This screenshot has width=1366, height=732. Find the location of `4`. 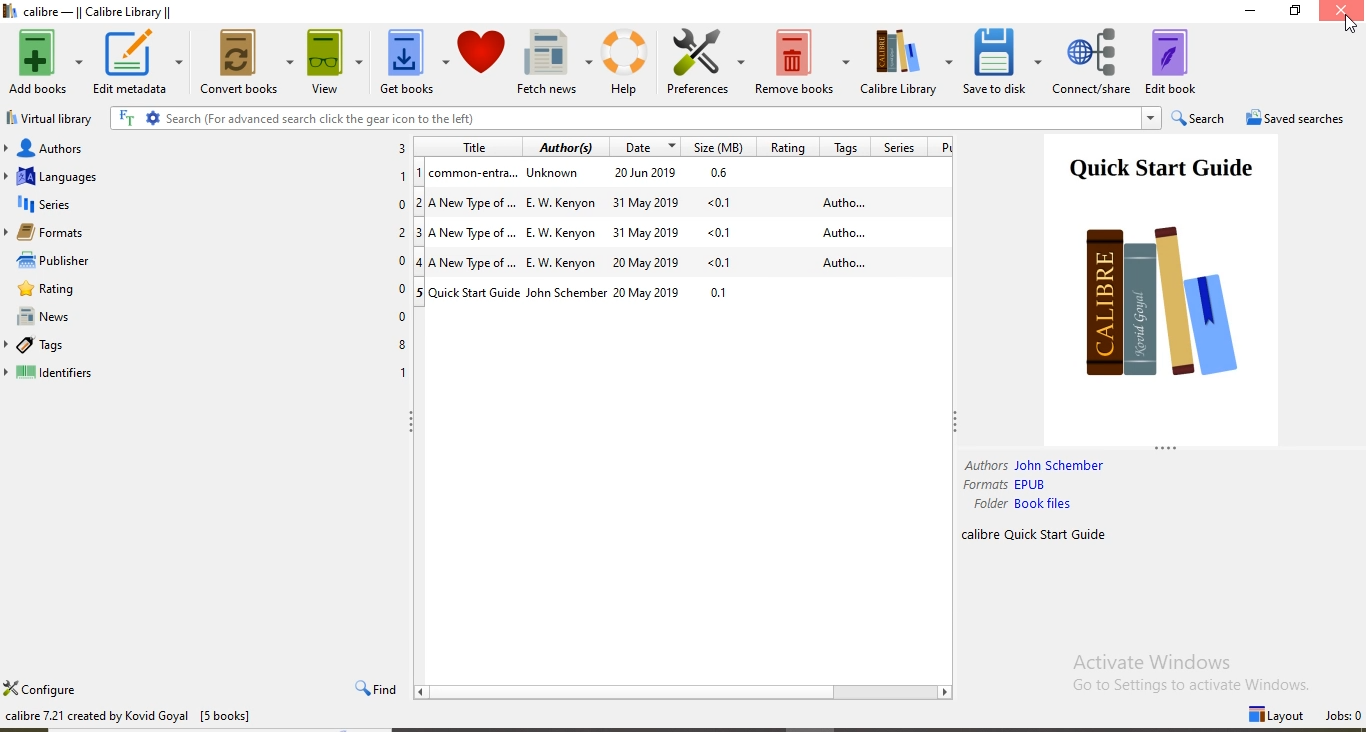

4 is located at coordinates (417, 259).